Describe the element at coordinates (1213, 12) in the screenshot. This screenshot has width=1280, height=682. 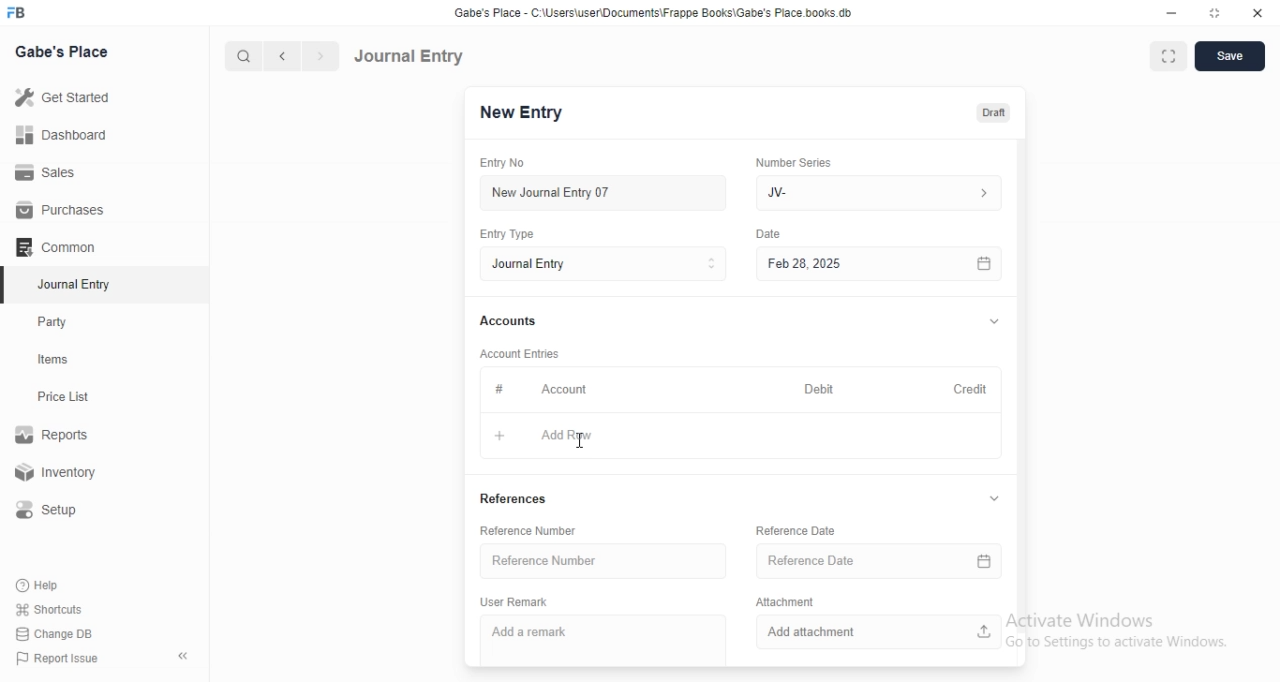
I see `restore` at that location.